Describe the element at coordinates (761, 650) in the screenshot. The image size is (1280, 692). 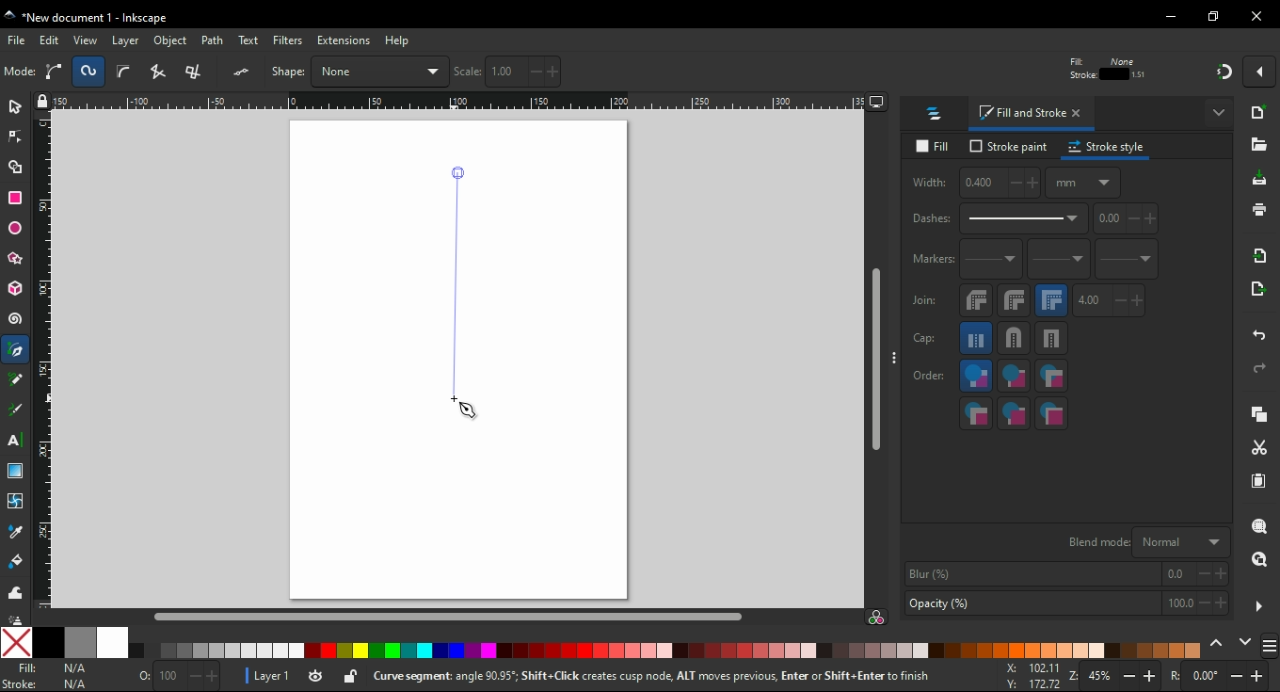
I see `color tone pallete` at that location.